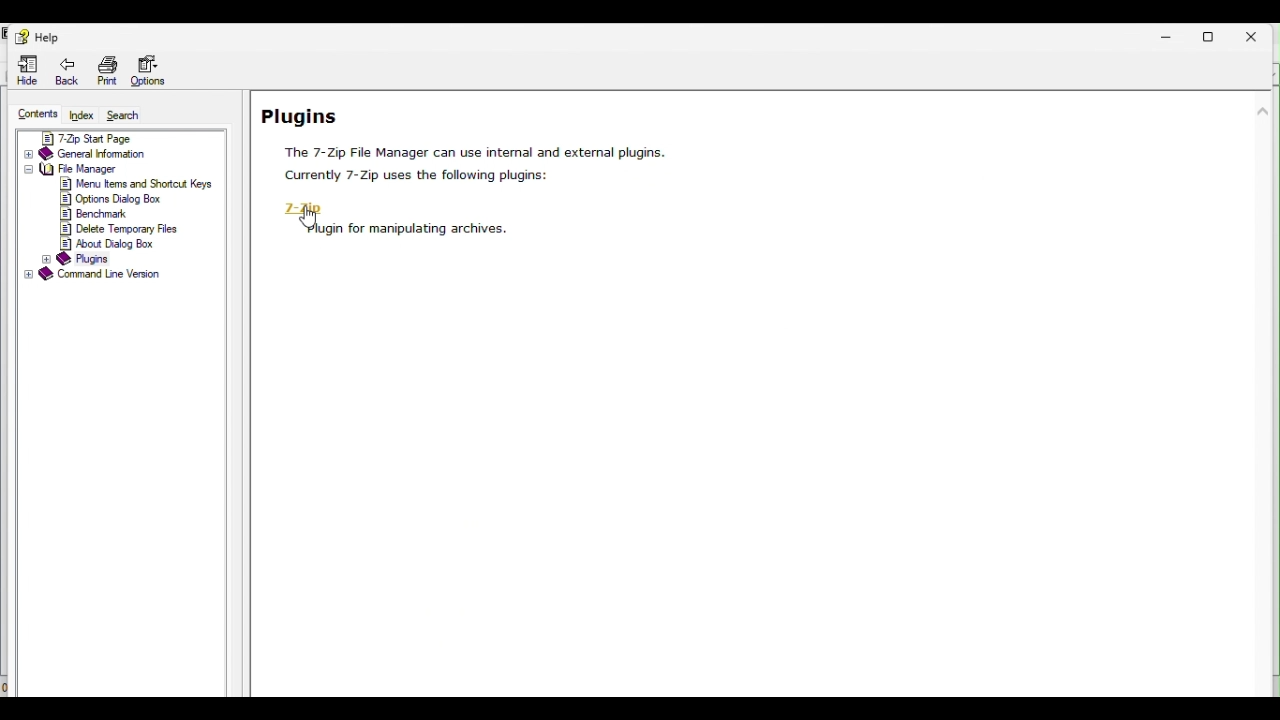 Image resolution: width=1280 pixels, height=720 pixels. Describe the element at coordinates (305, 115) in the screenshot. I see `plugins` at that location.